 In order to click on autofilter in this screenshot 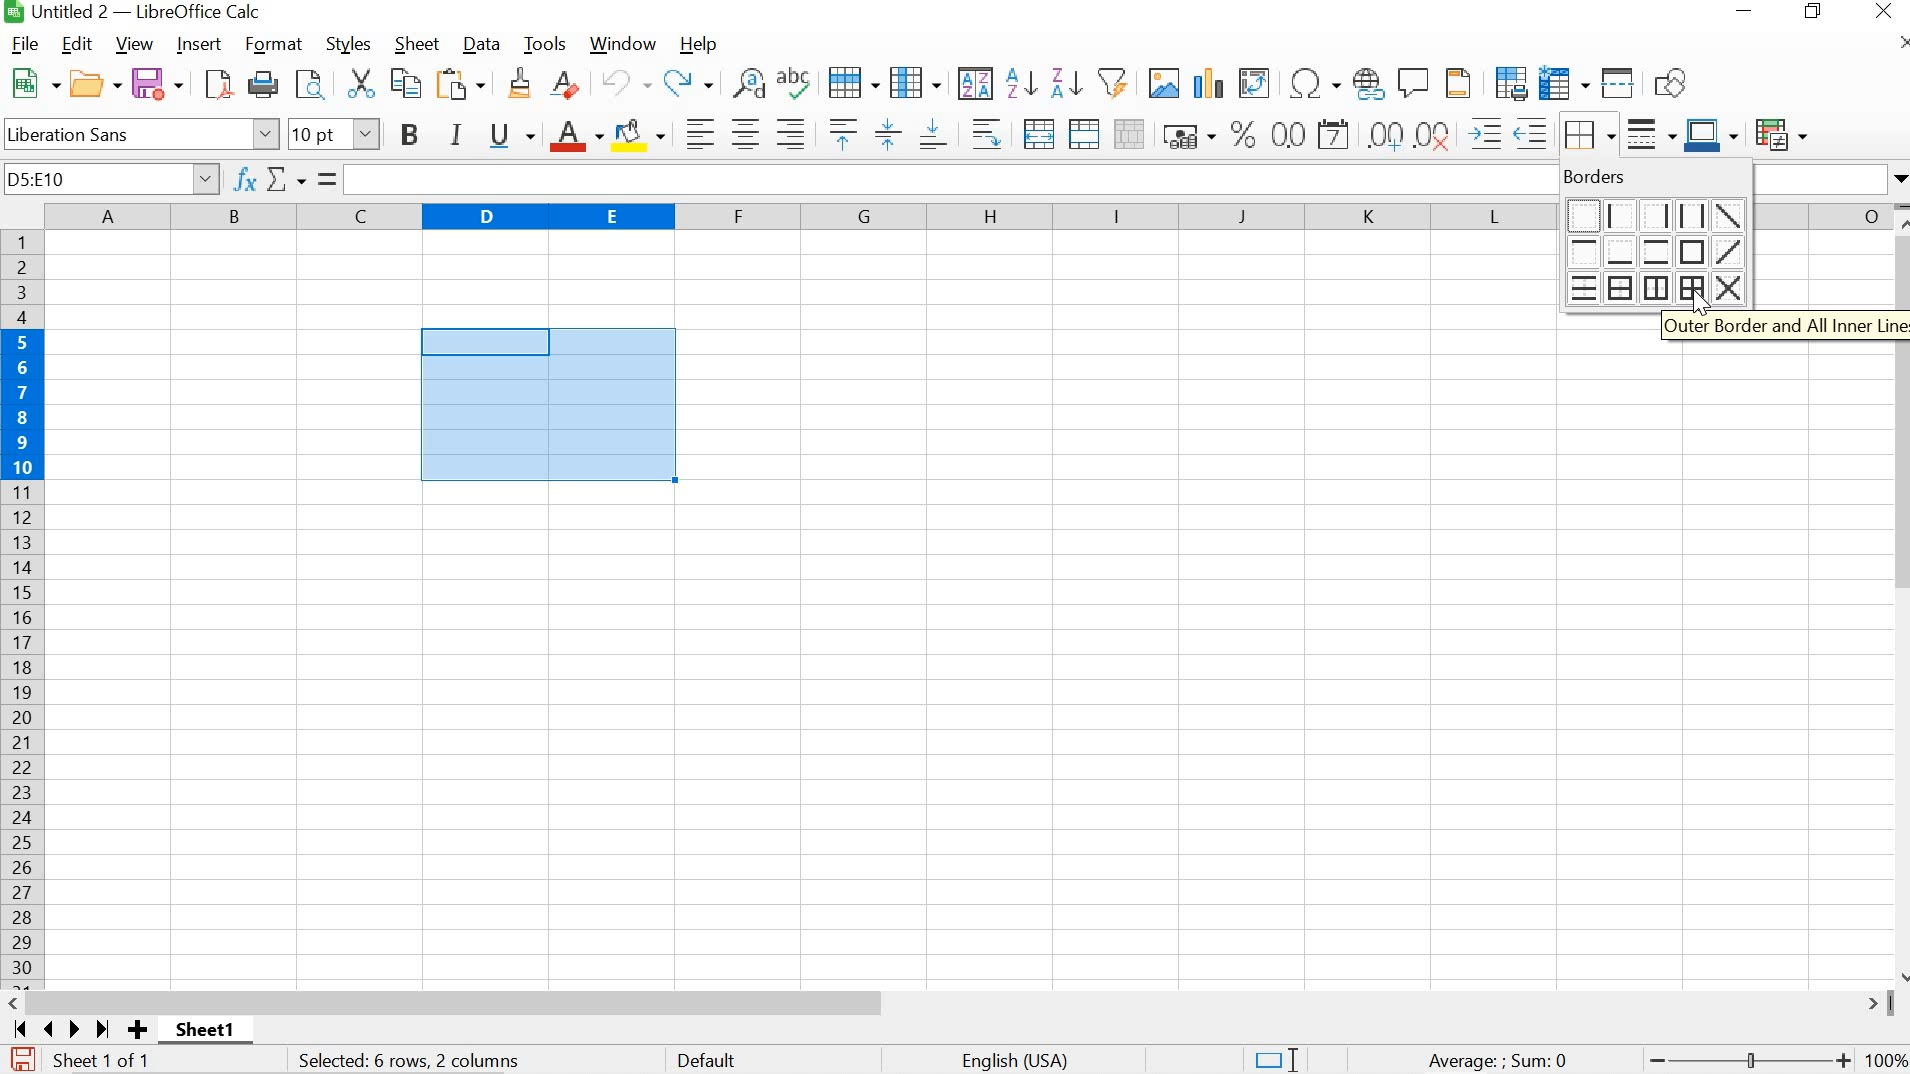, I will do `click(1116, 82)`.